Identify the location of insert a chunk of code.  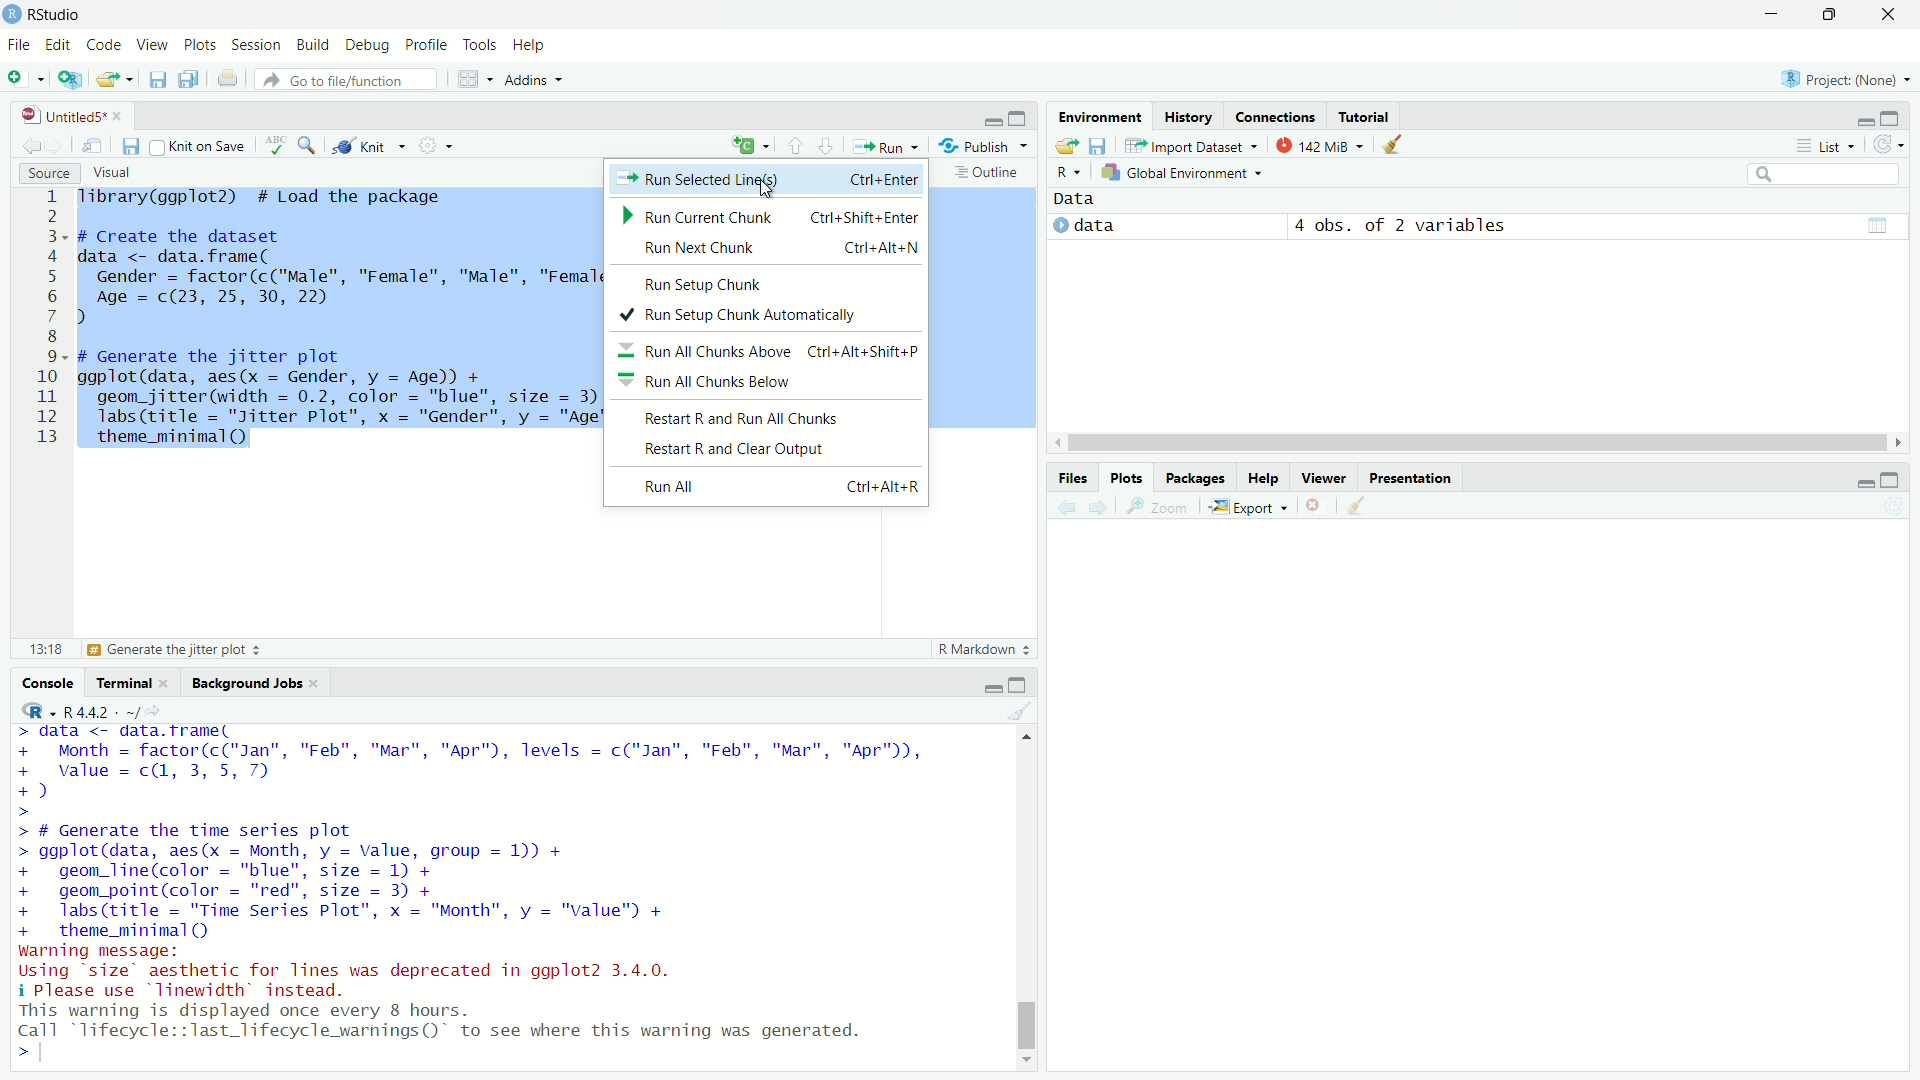
(750, 143).